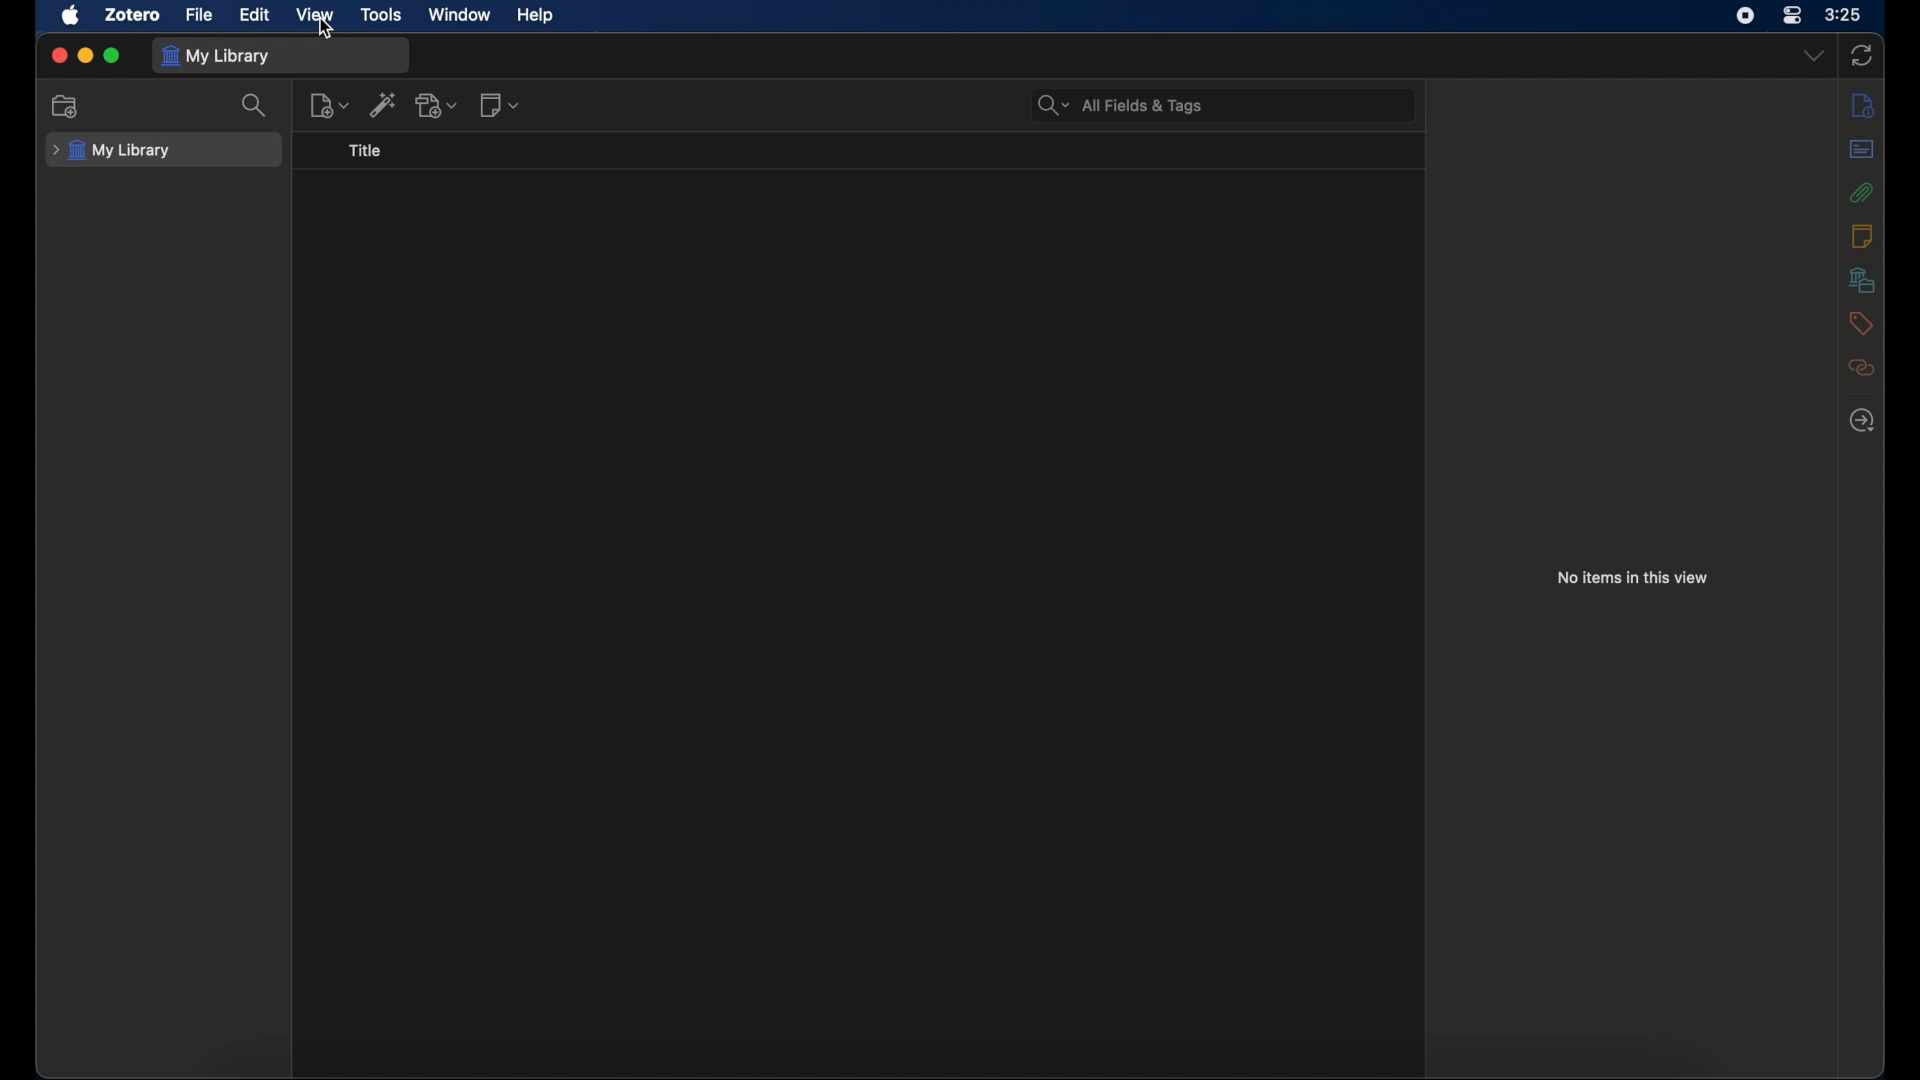 This screenshot has width=1920, height=1080. I want to click on no items in this view, so click(1633, 576).